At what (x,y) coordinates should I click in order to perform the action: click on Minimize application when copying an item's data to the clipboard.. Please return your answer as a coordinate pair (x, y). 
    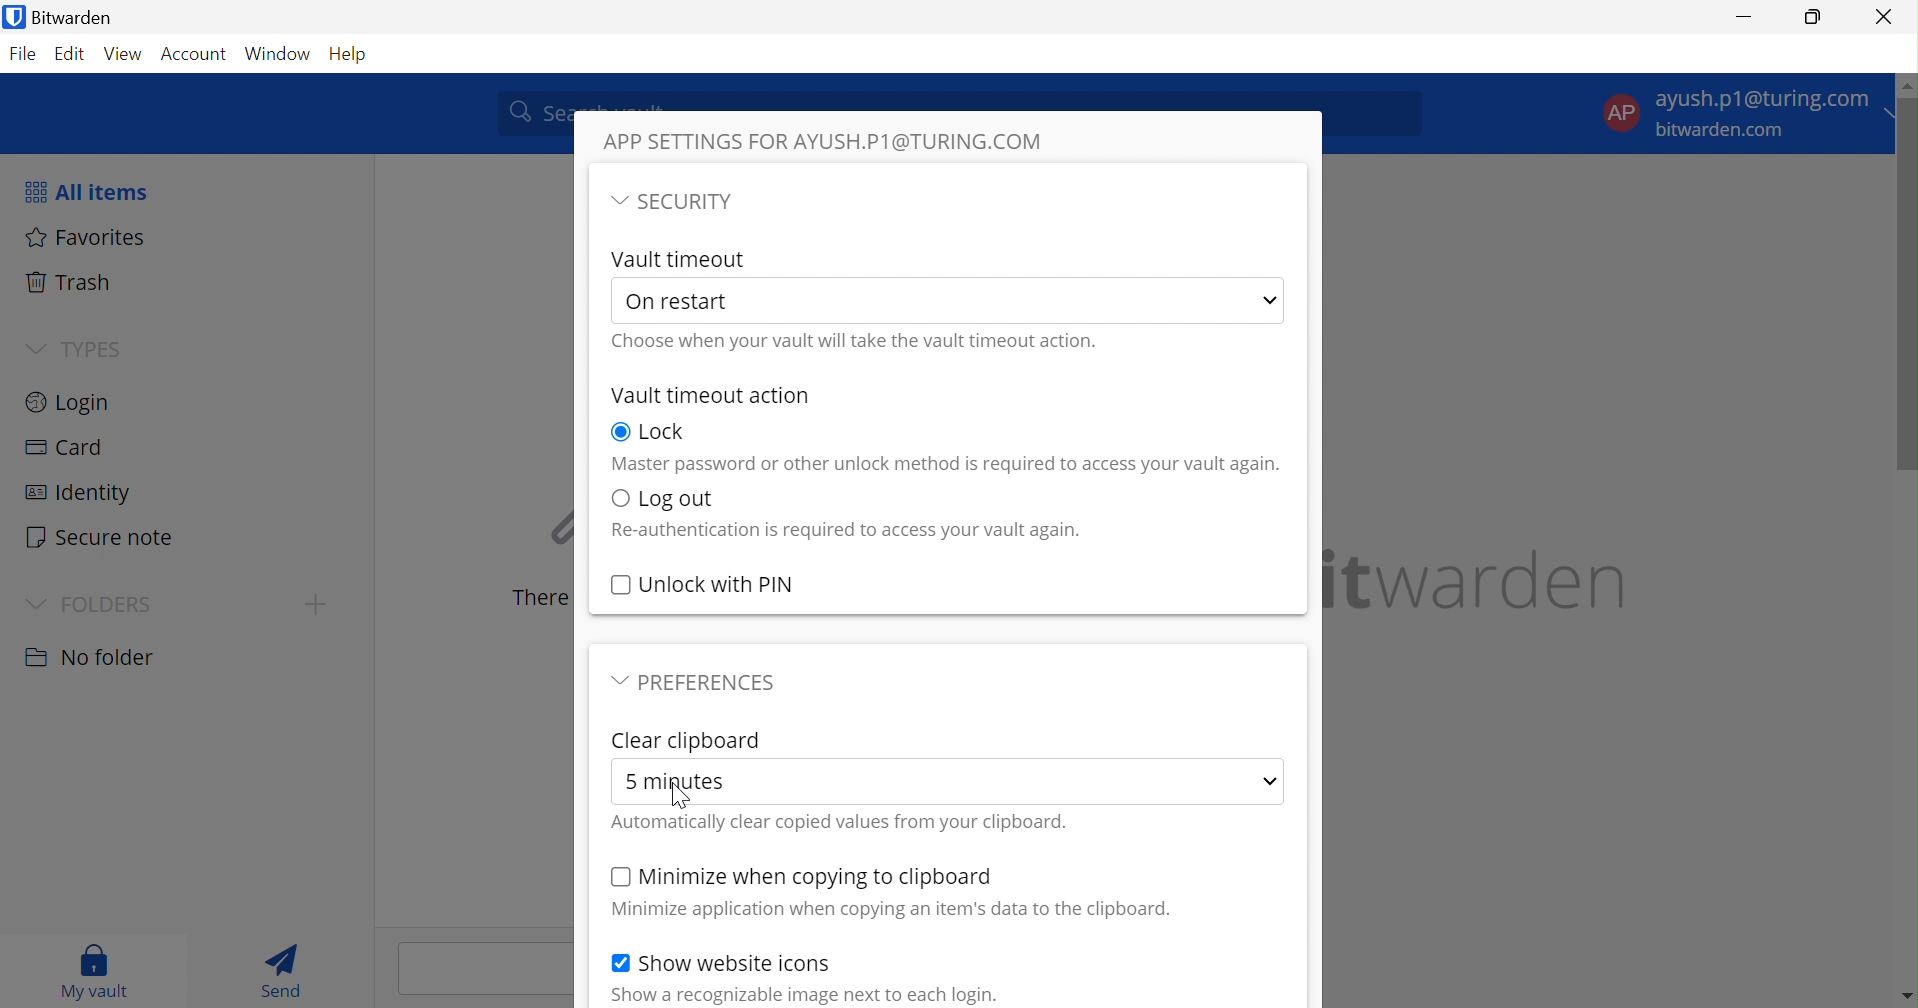
    Looking at the image, I should click on (896, 910).